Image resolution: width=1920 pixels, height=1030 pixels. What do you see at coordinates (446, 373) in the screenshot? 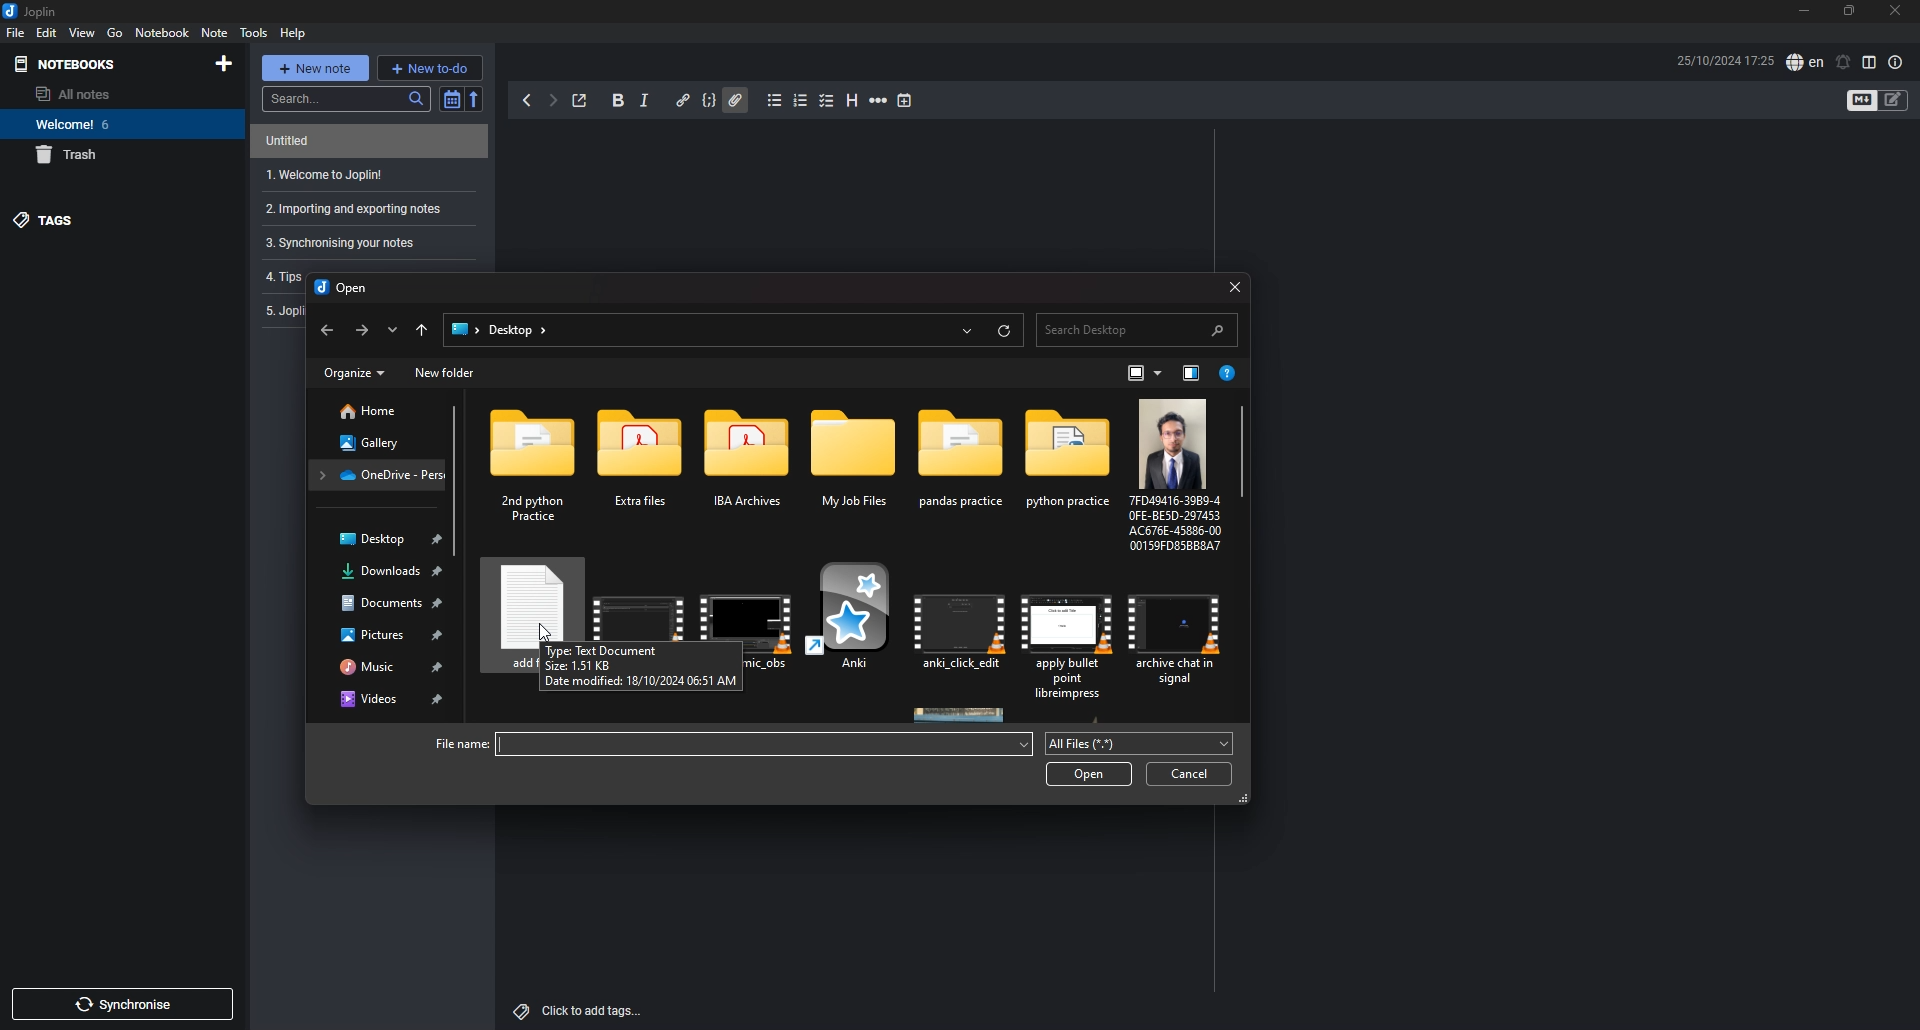
I see `new folder` at bounding box center [446, 373].